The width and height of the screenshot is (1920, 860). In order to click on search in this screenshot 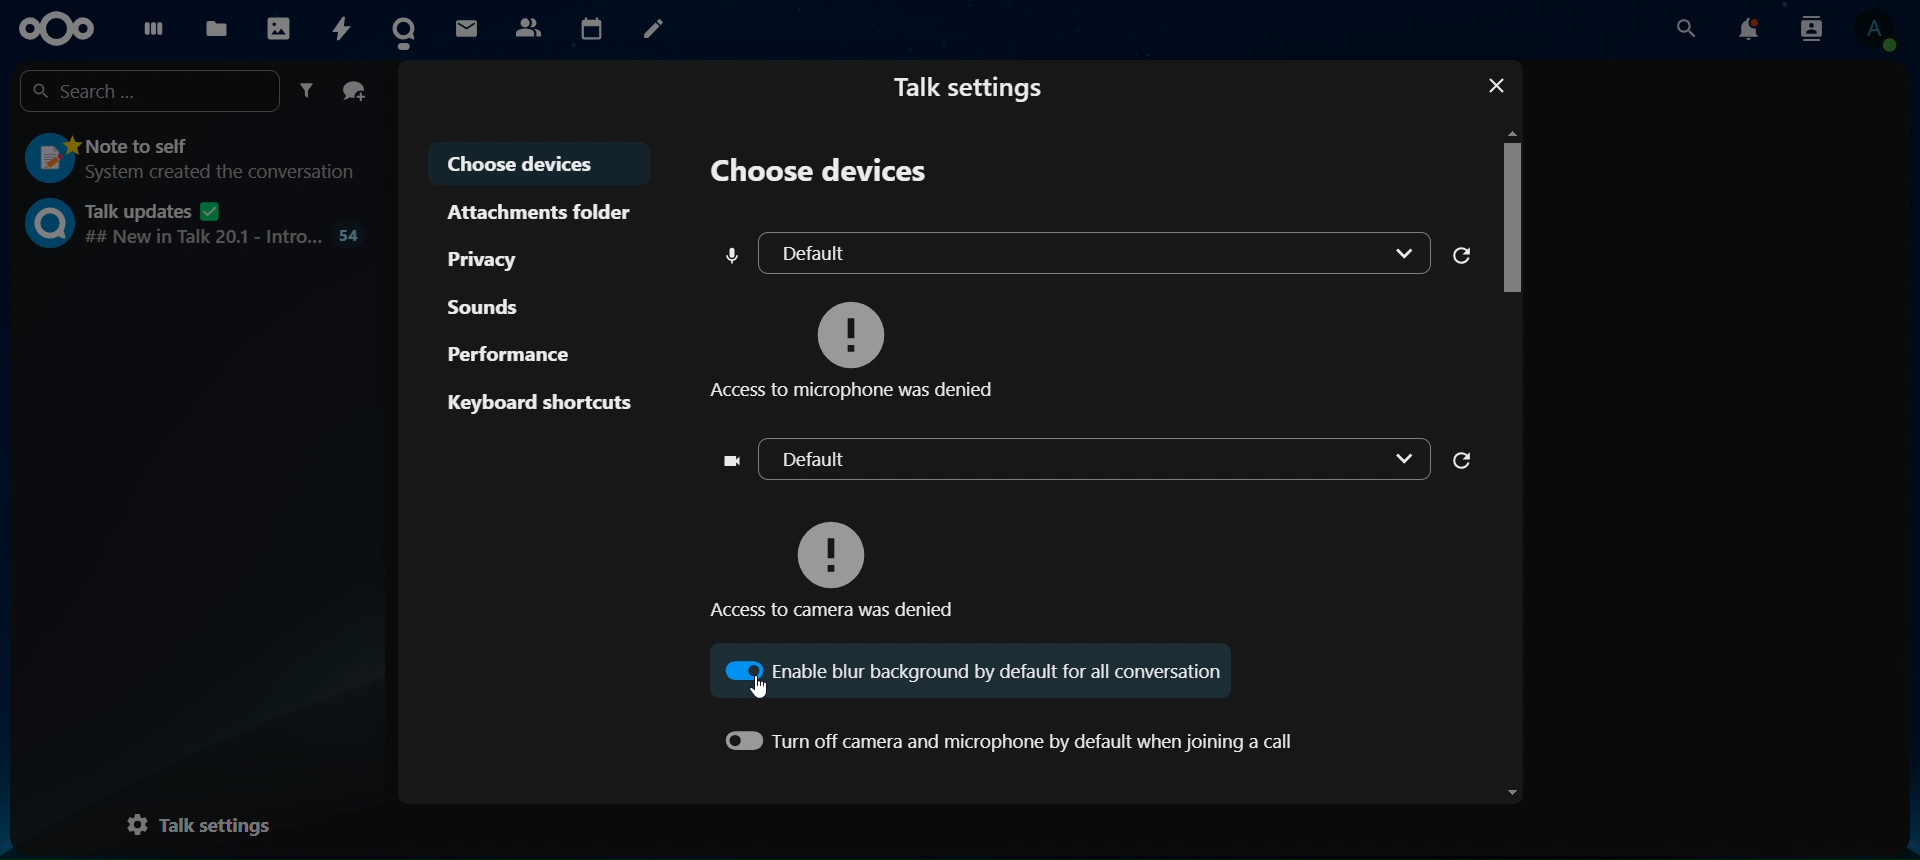, I will do `click(145, 92)`.